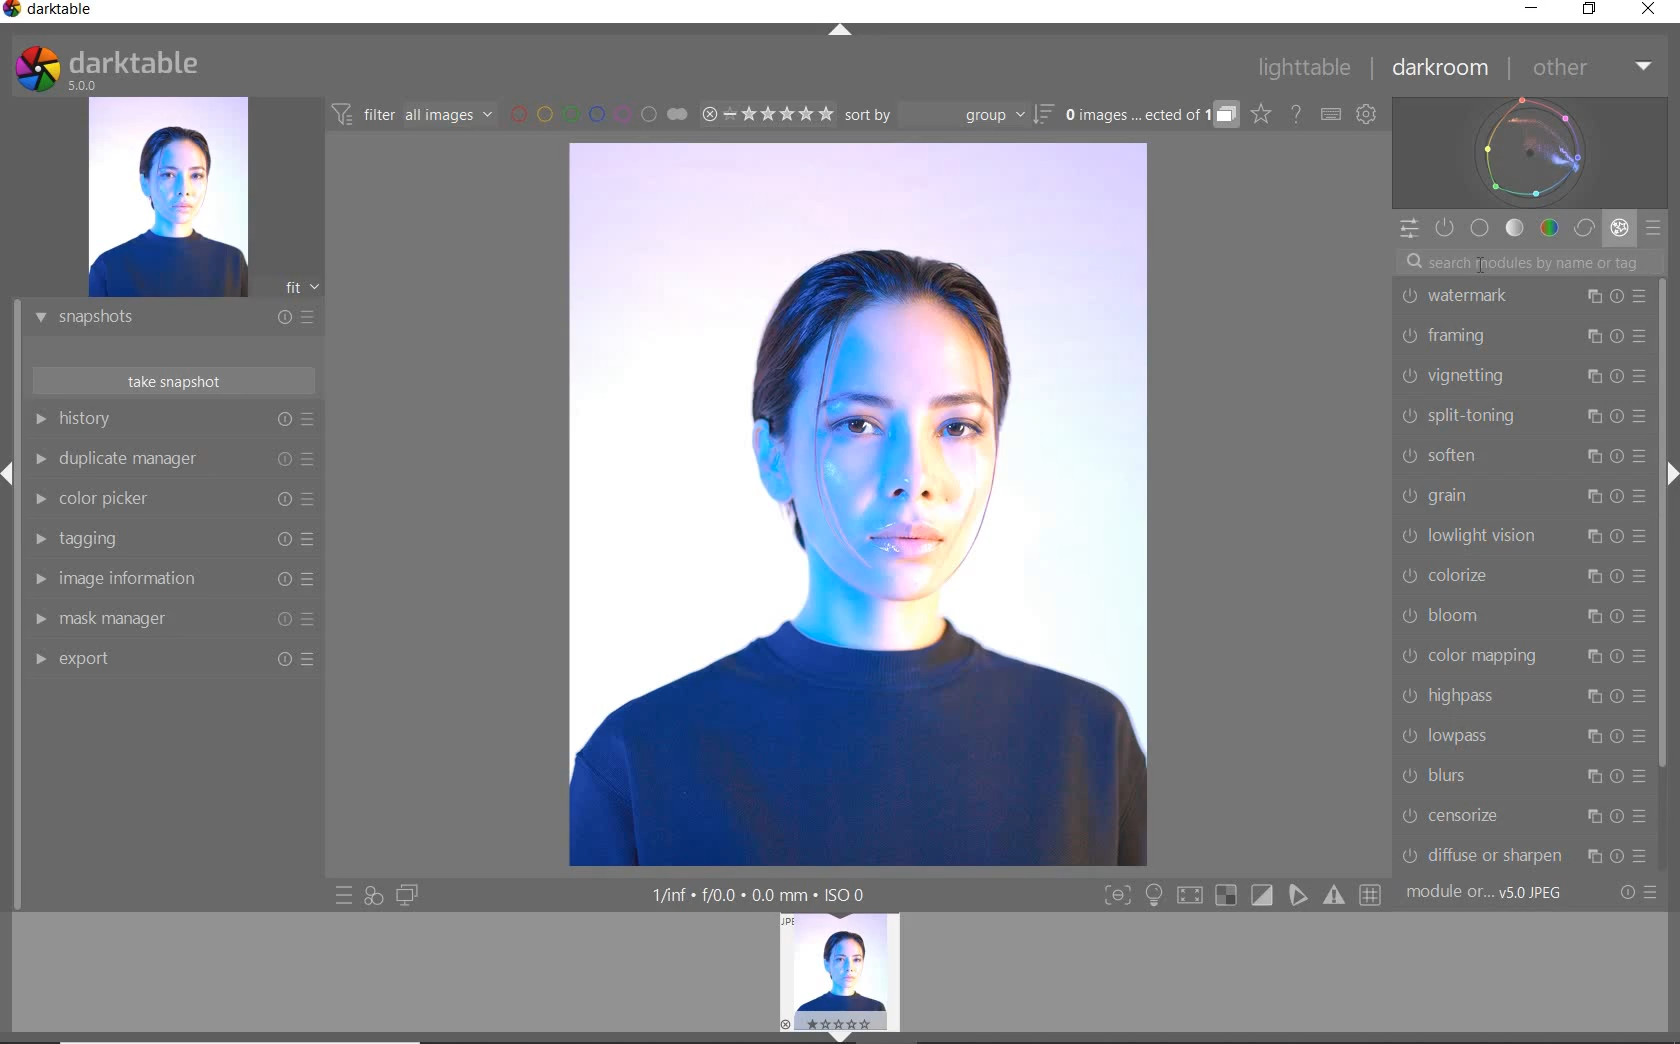 Image resolution: width=1680 pixels, height=1044 pixels. Describe the element at coordinates (1521, 735) in the screenshot. I see `LOWPASS` at that location.